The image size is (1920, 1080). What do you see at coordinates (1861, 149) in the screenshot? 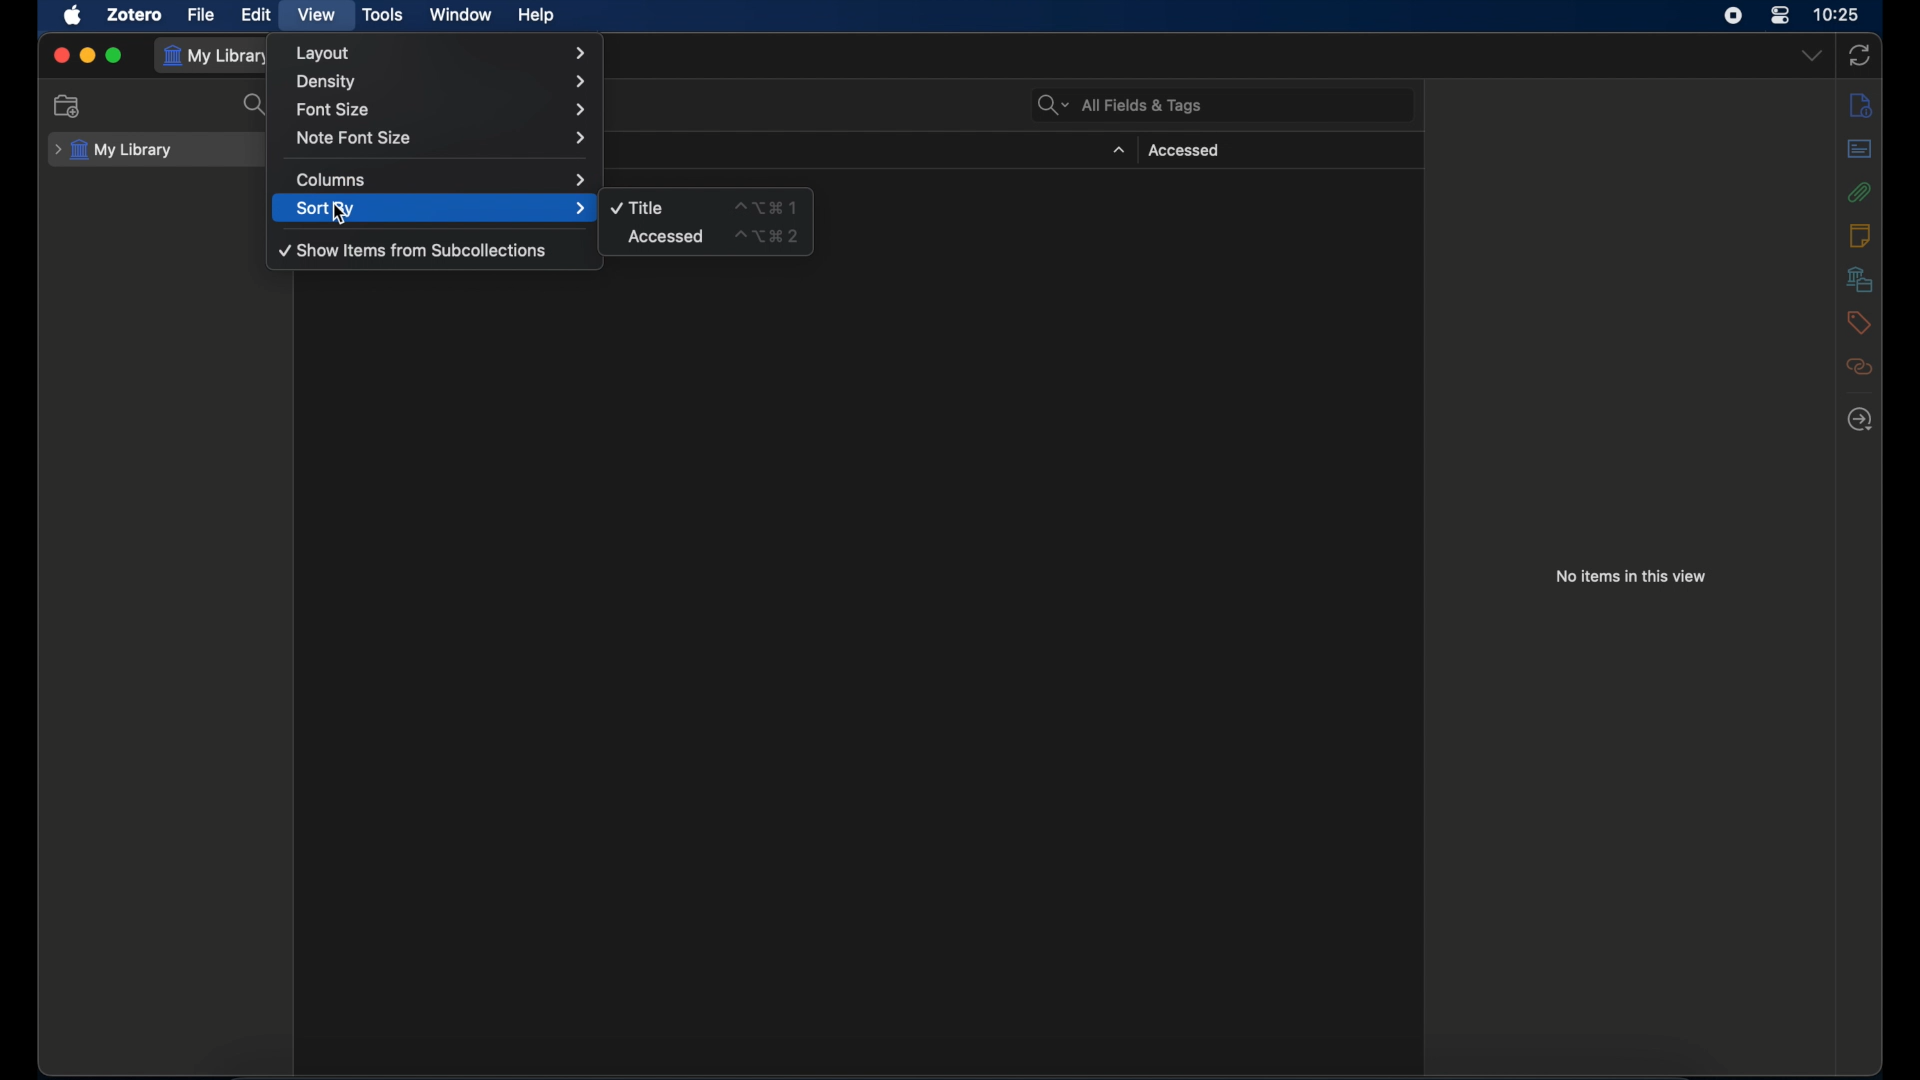
I see `abstract` at bounding box center [1861, 149].